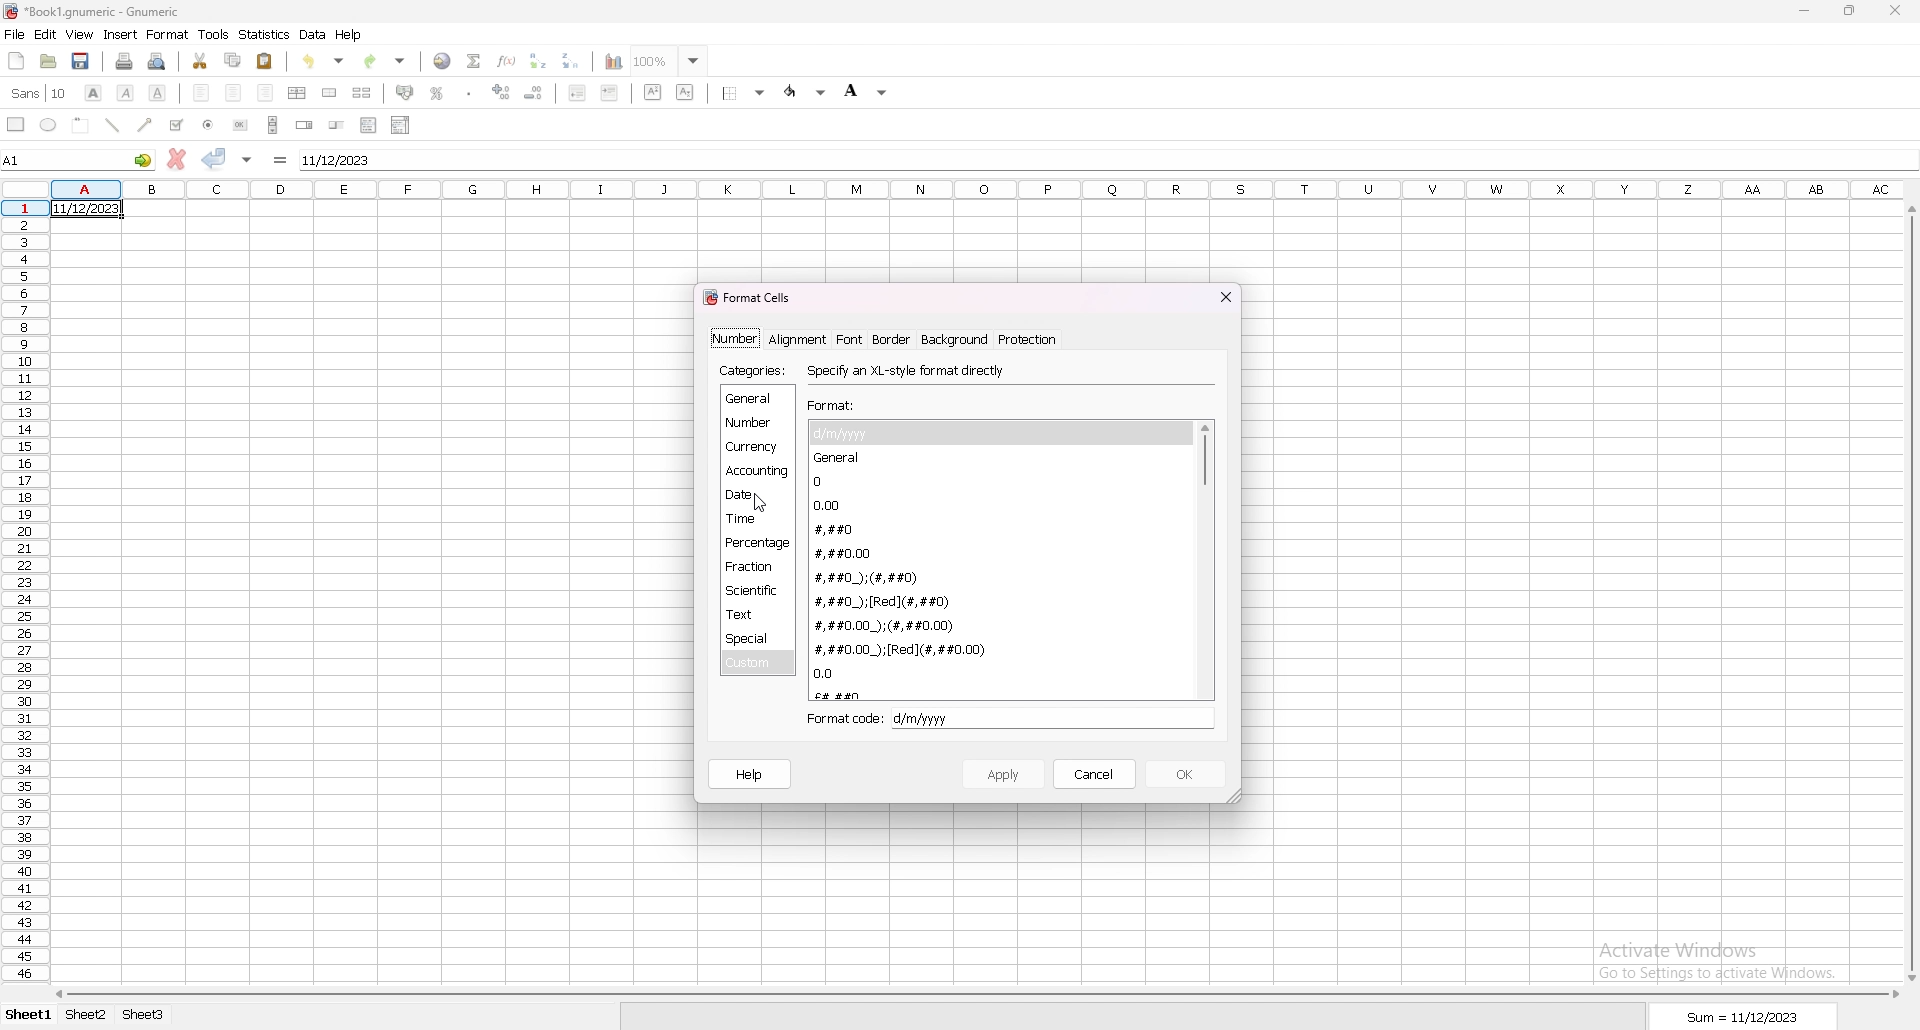  Describe the element at coordinates (312, 35) in the screenshot. I see `data` at that location.